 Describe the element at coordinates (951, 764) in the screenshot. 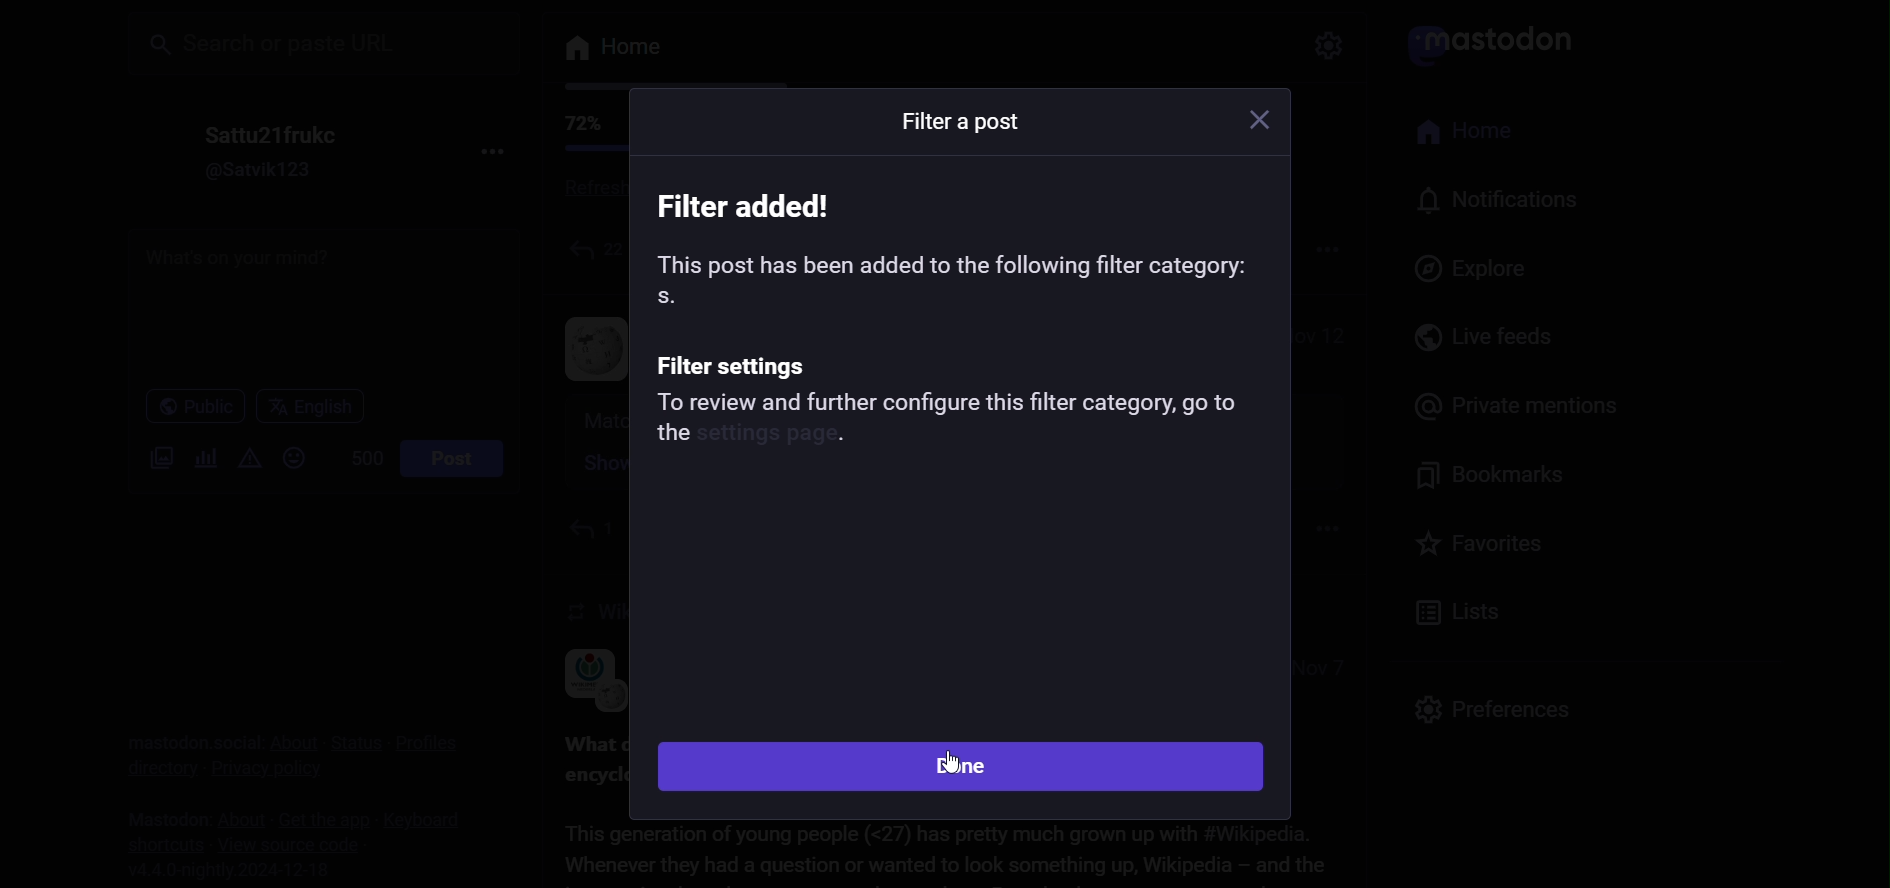

I see `cursor` at that location.